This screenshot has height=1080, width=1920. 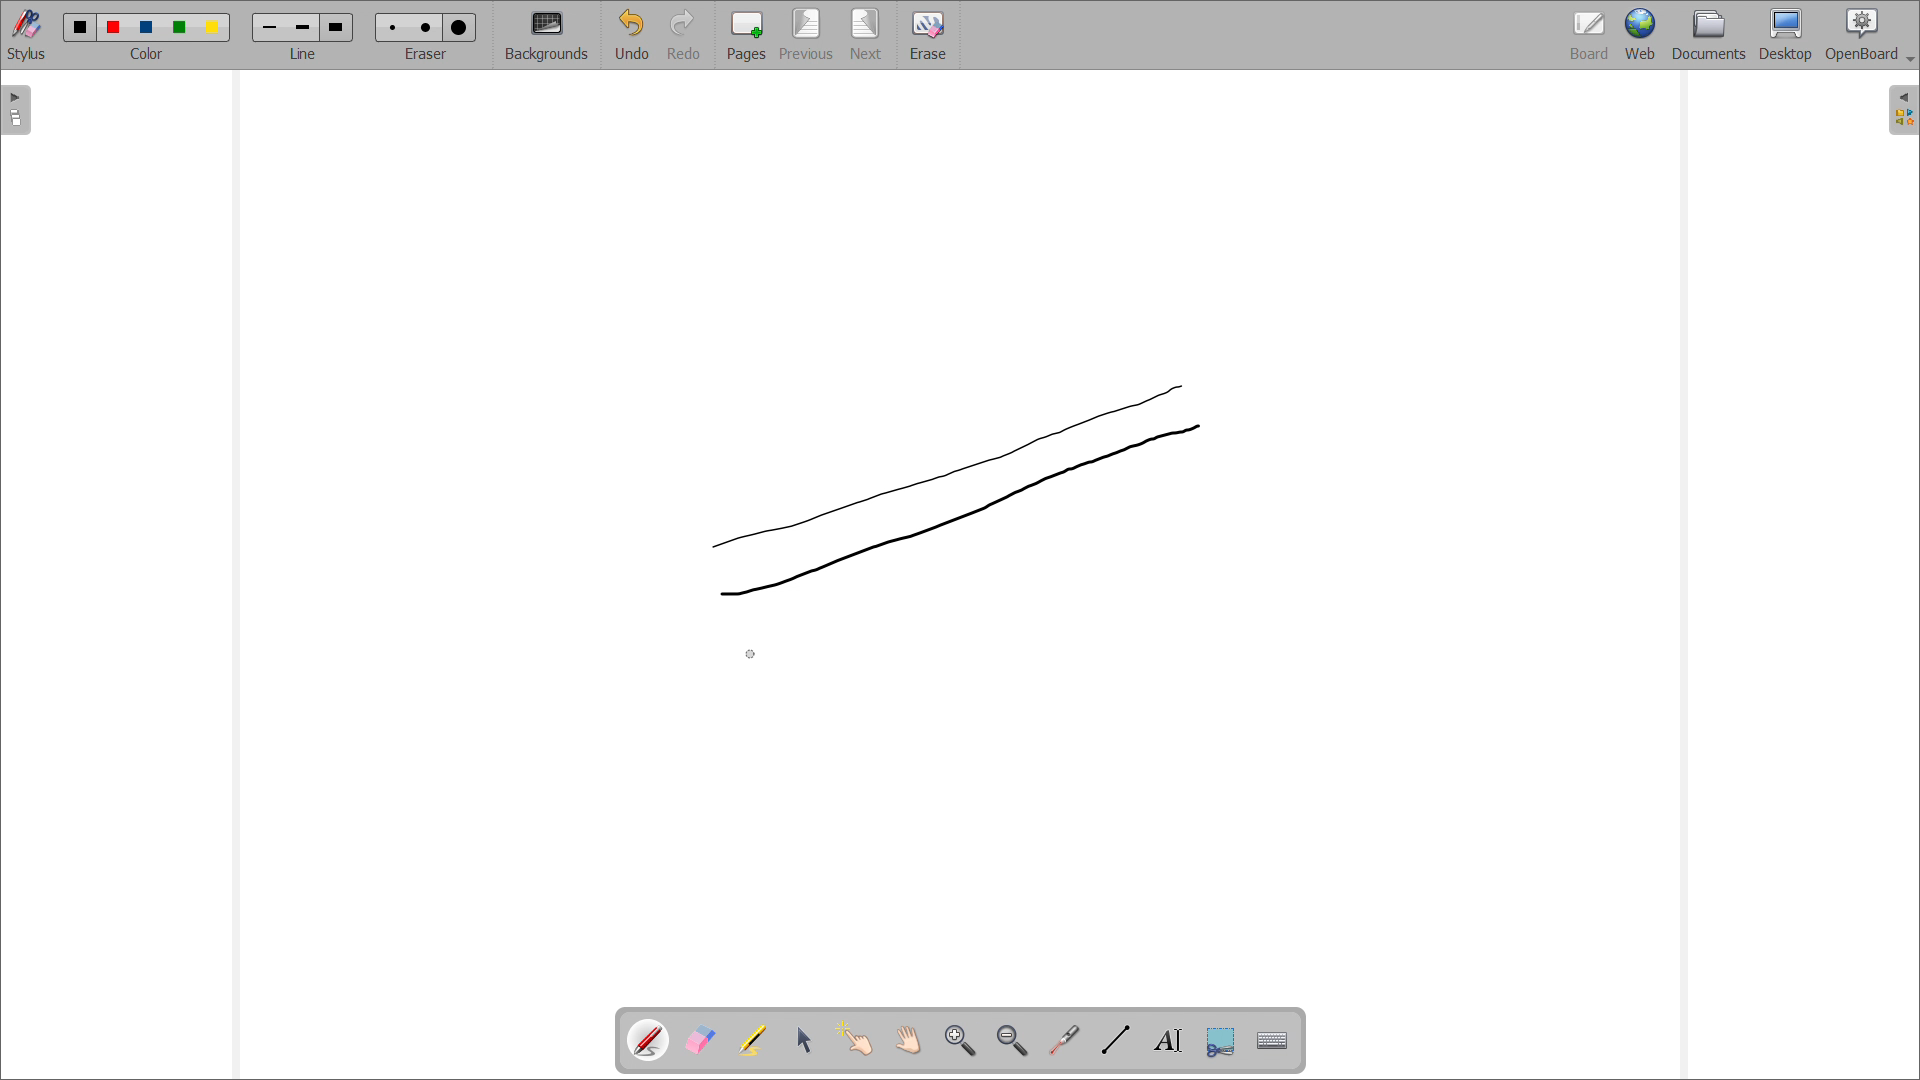 I want to click on openboard settings, so click(x=1869, y=35).